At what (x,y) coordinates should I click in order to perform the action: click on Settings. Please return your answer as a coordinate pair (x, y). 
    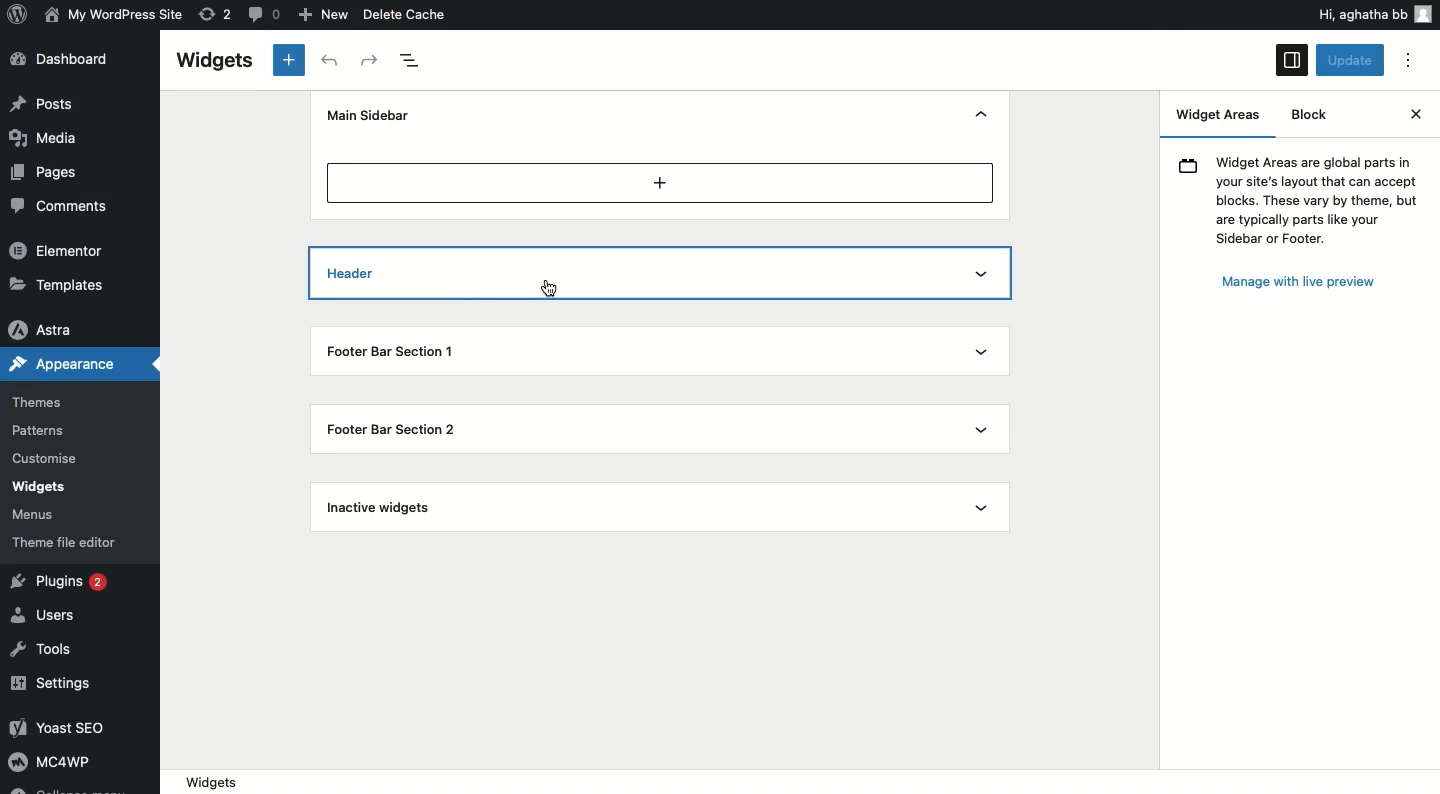
    Looking at the image, I should click on (53, 685).